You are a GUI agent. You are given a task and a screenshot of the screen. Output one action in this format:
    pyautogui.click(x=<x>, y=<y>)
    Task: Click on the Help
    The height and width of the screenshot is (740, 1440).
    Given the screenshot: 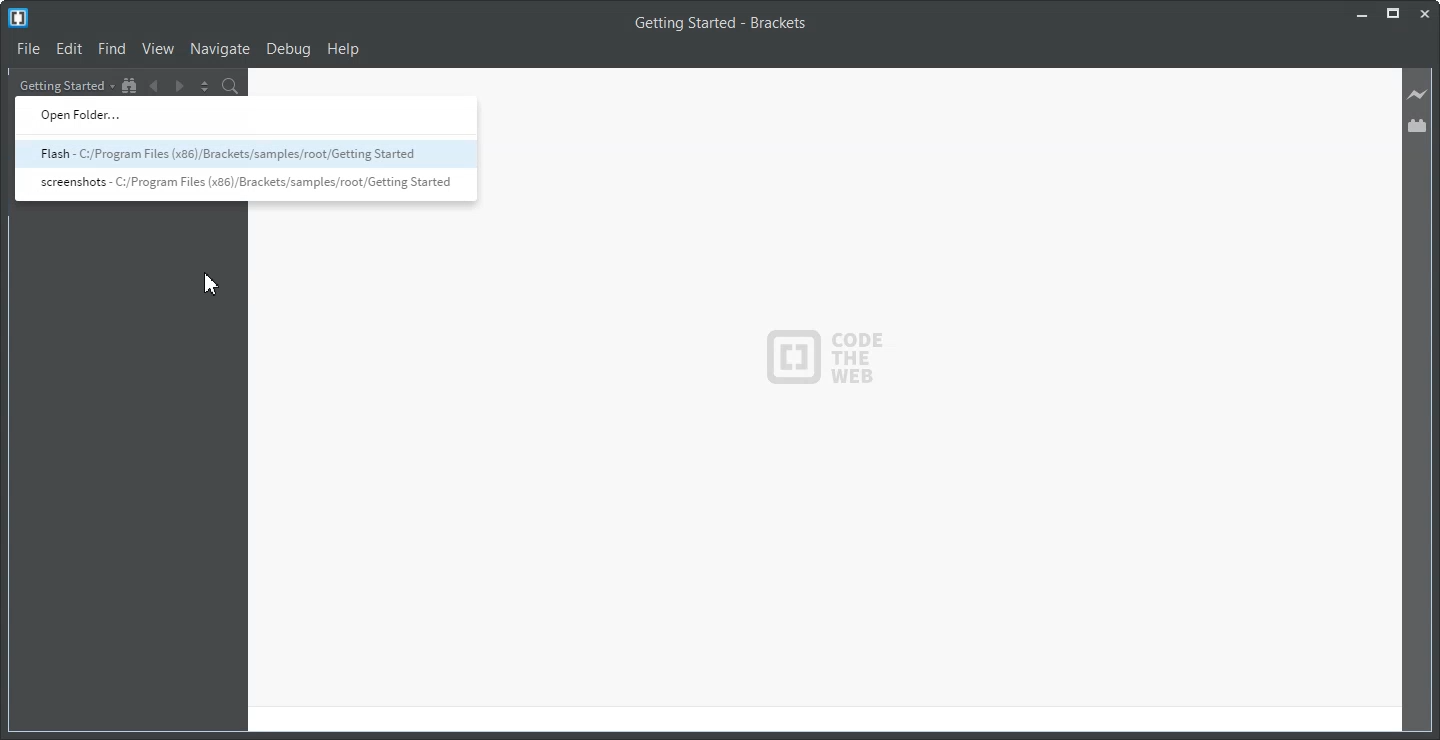 What is the action you would take?
    pyautogui.click(x=344, y=49)
    